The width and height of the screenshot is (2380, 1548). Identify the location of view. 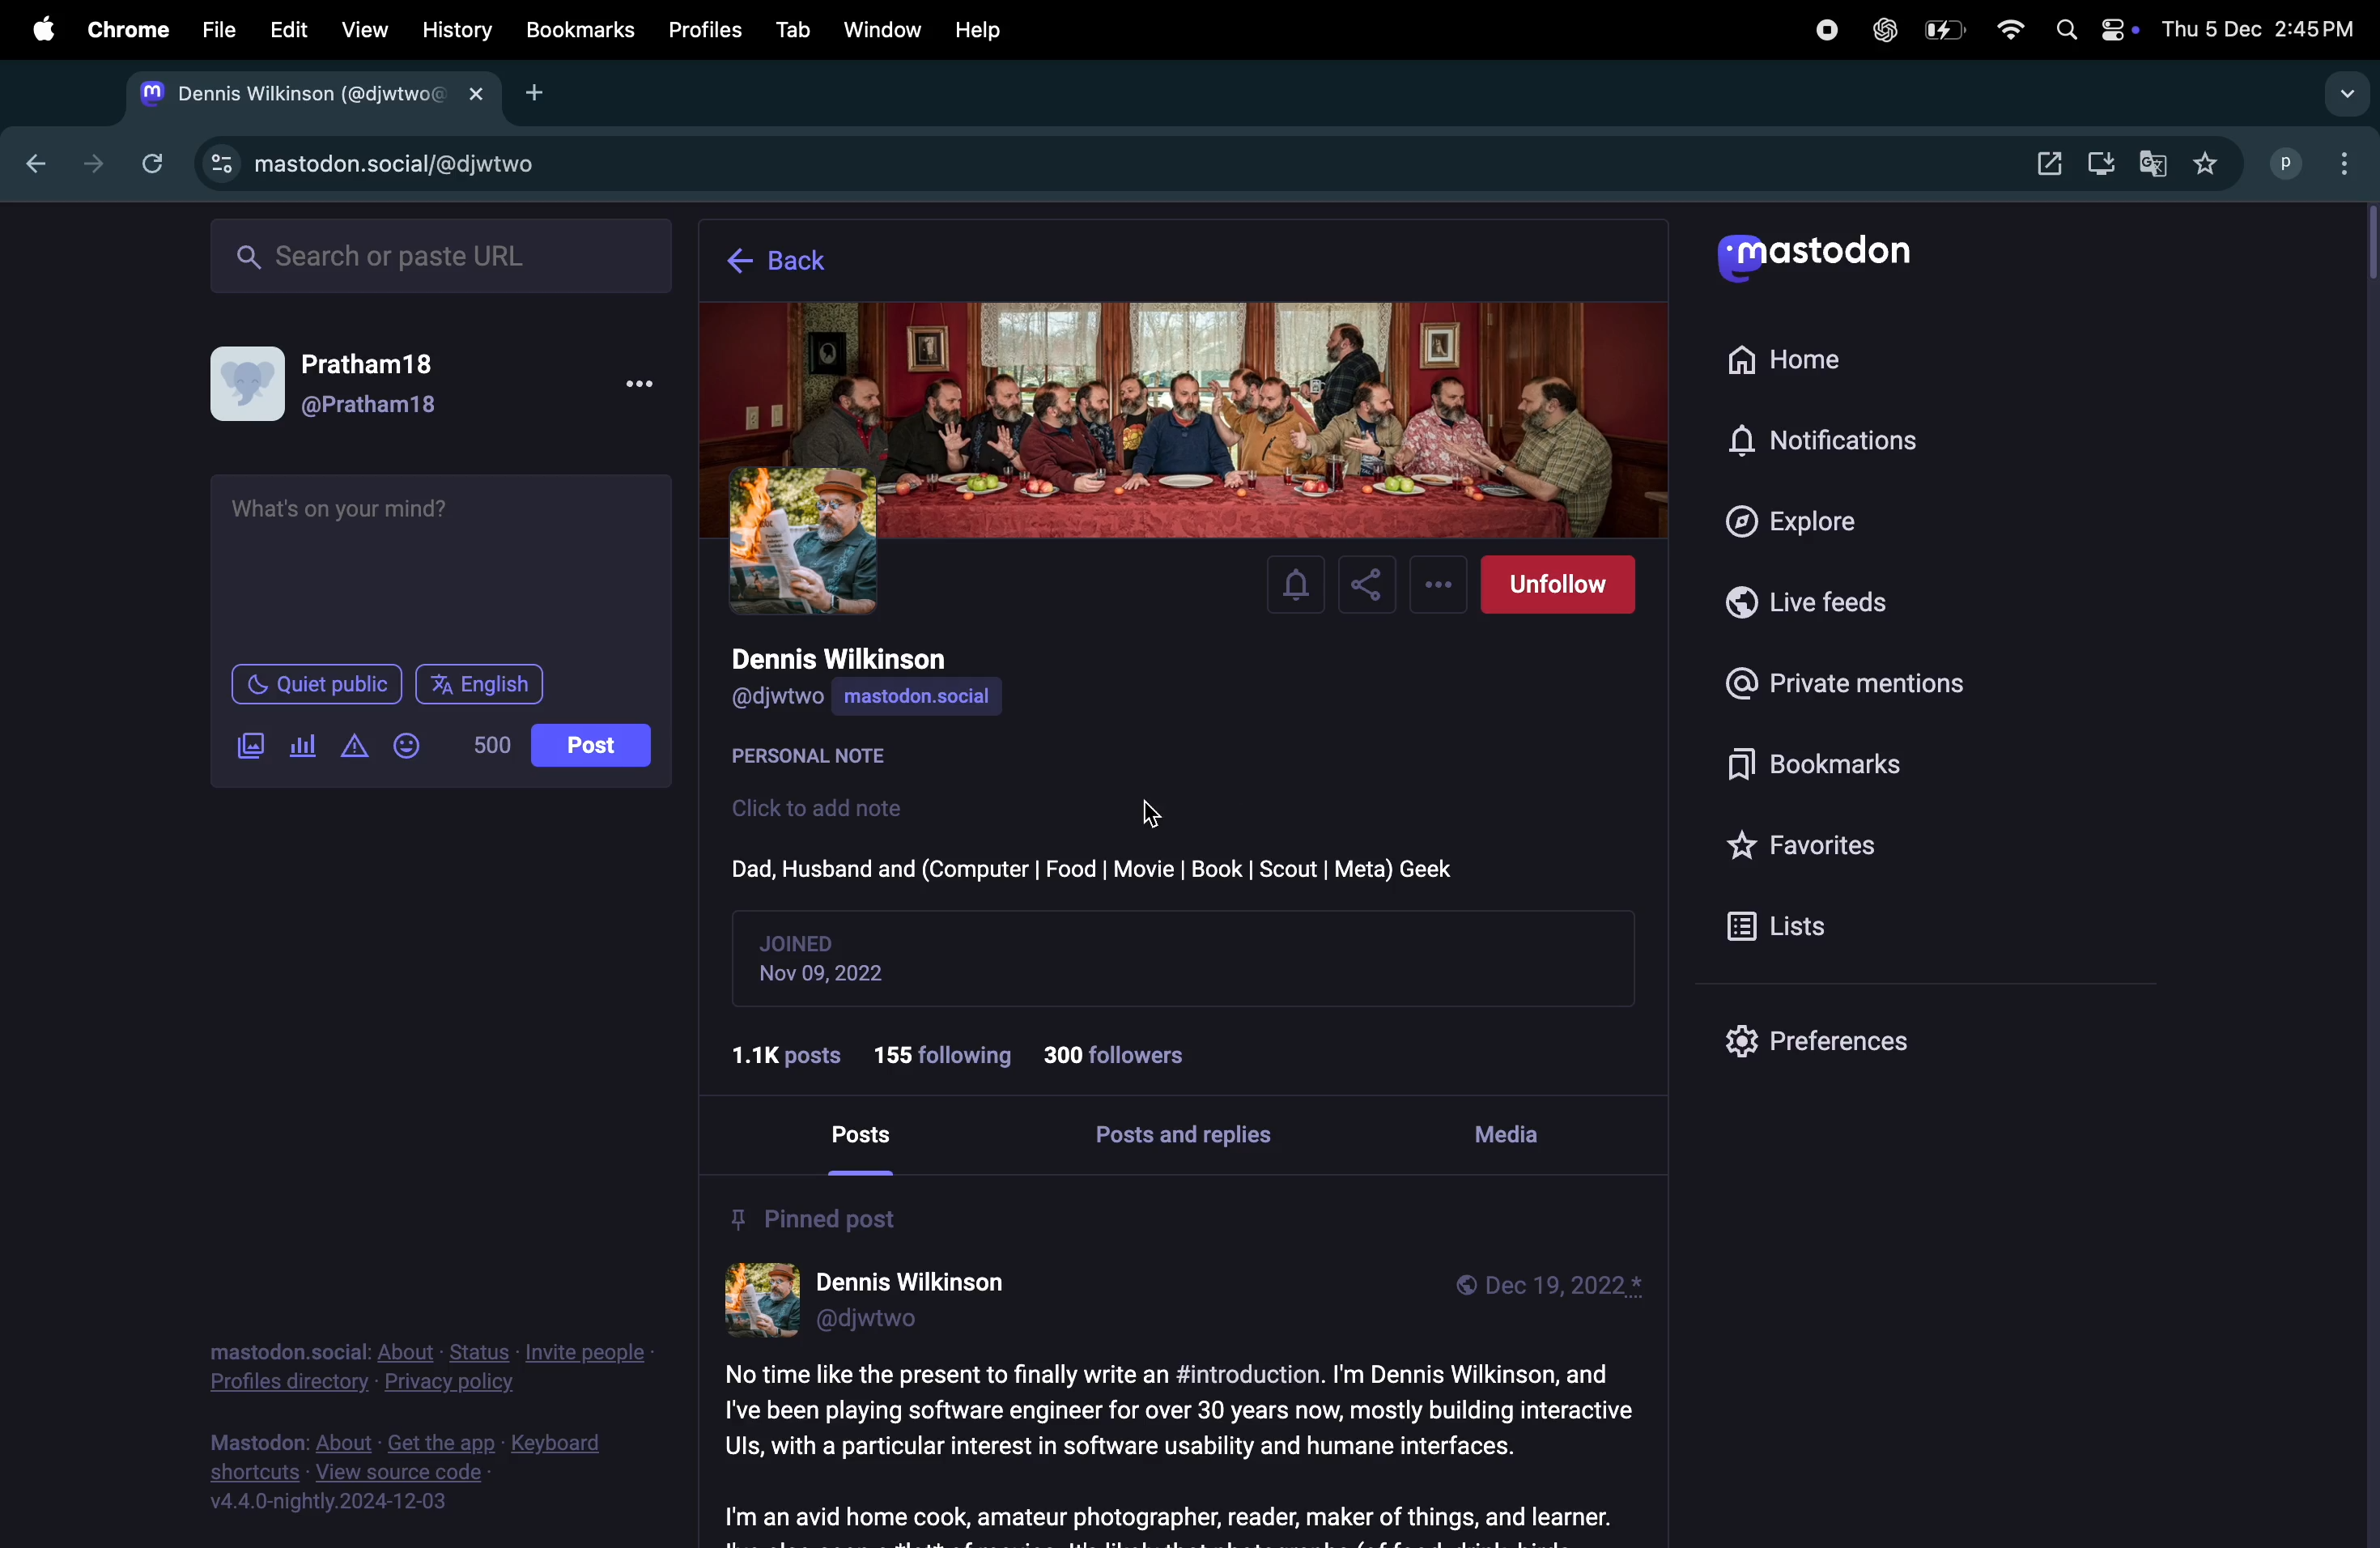
(366, 30).